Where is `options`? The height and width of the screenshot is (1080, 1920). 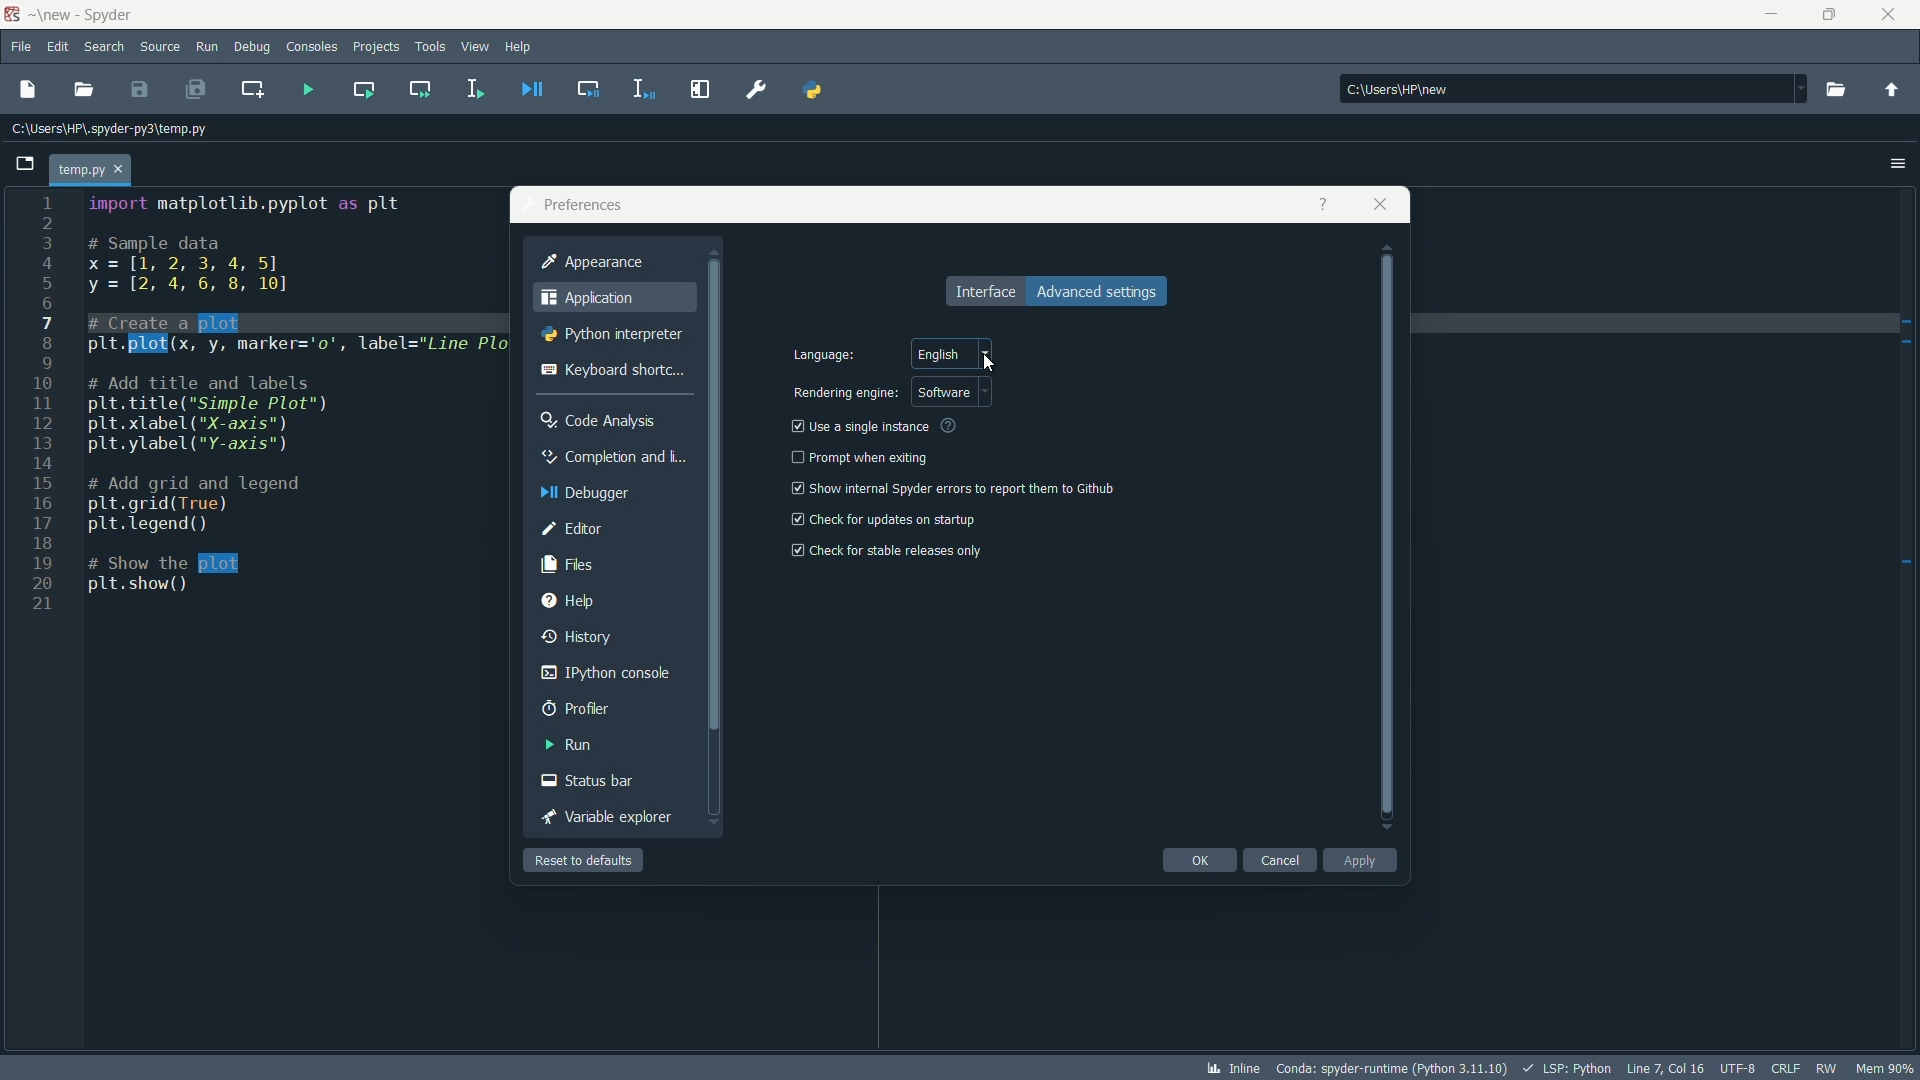 options is located at coordinates (1894, 163).